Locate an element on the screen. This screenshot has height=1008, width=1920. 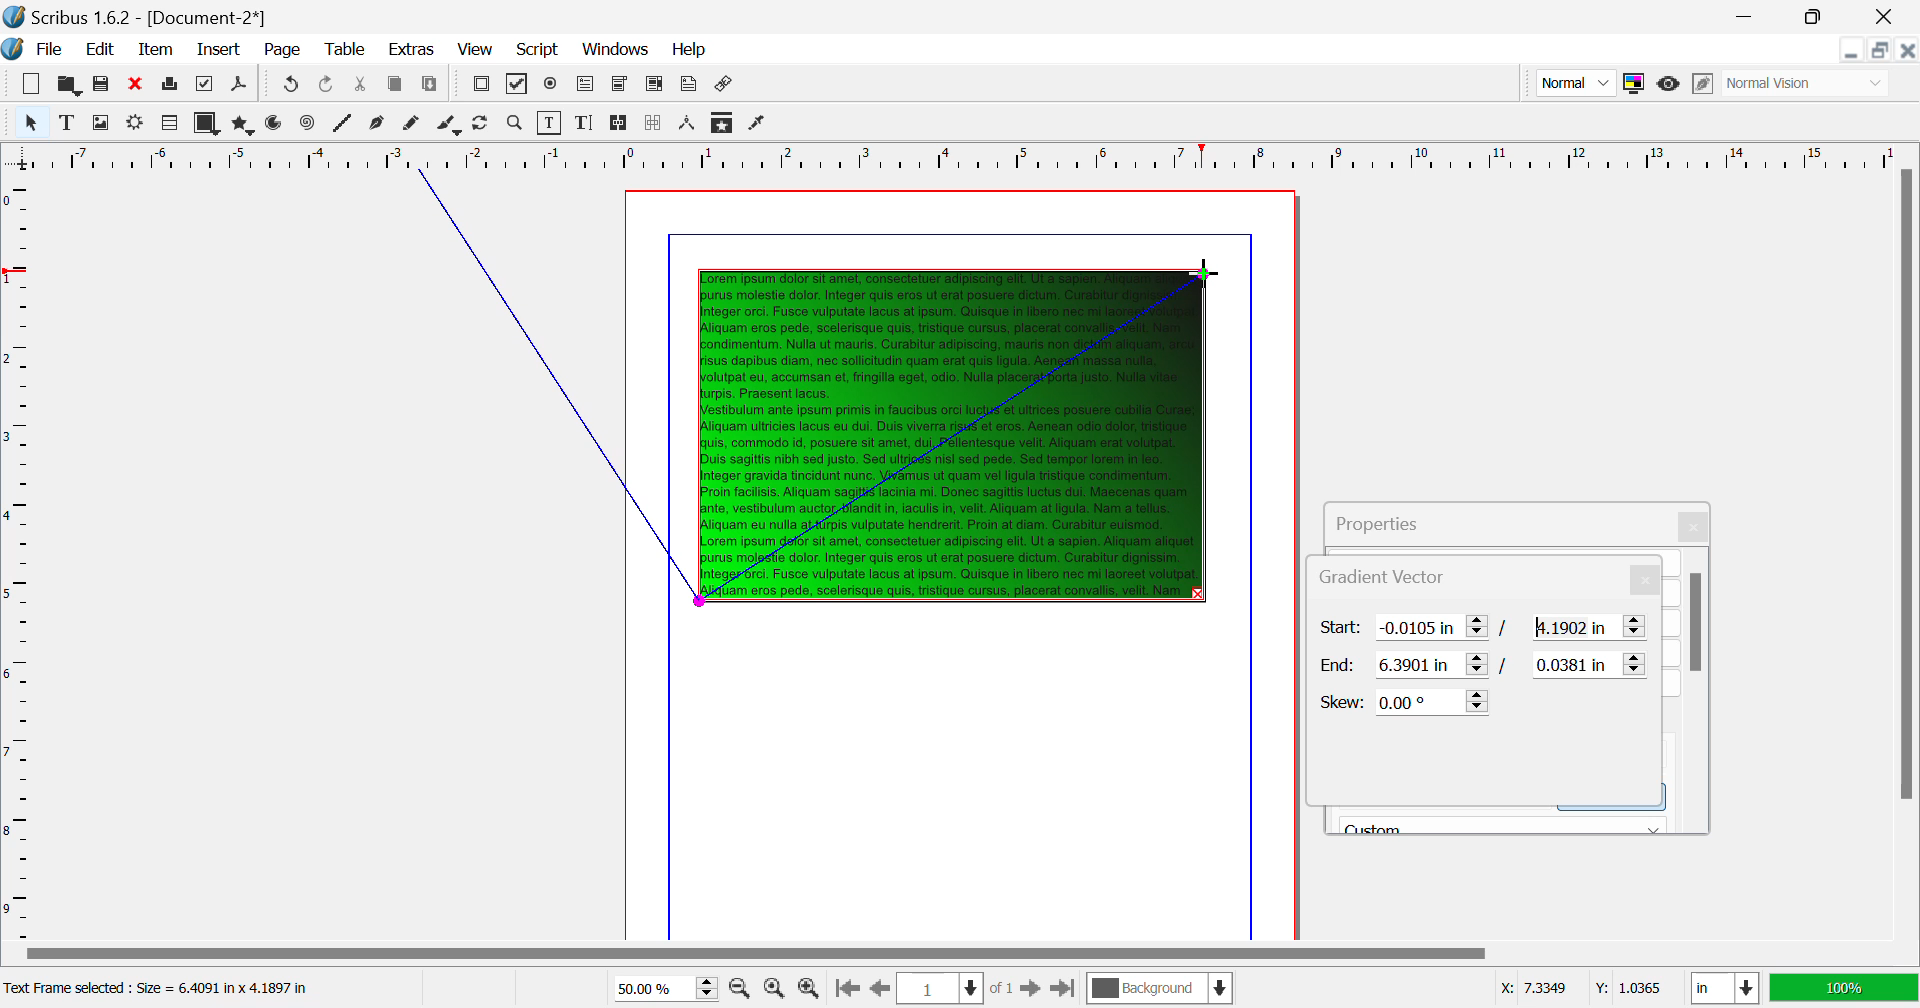
Zoom 50% is located at coordinates (658, 988).